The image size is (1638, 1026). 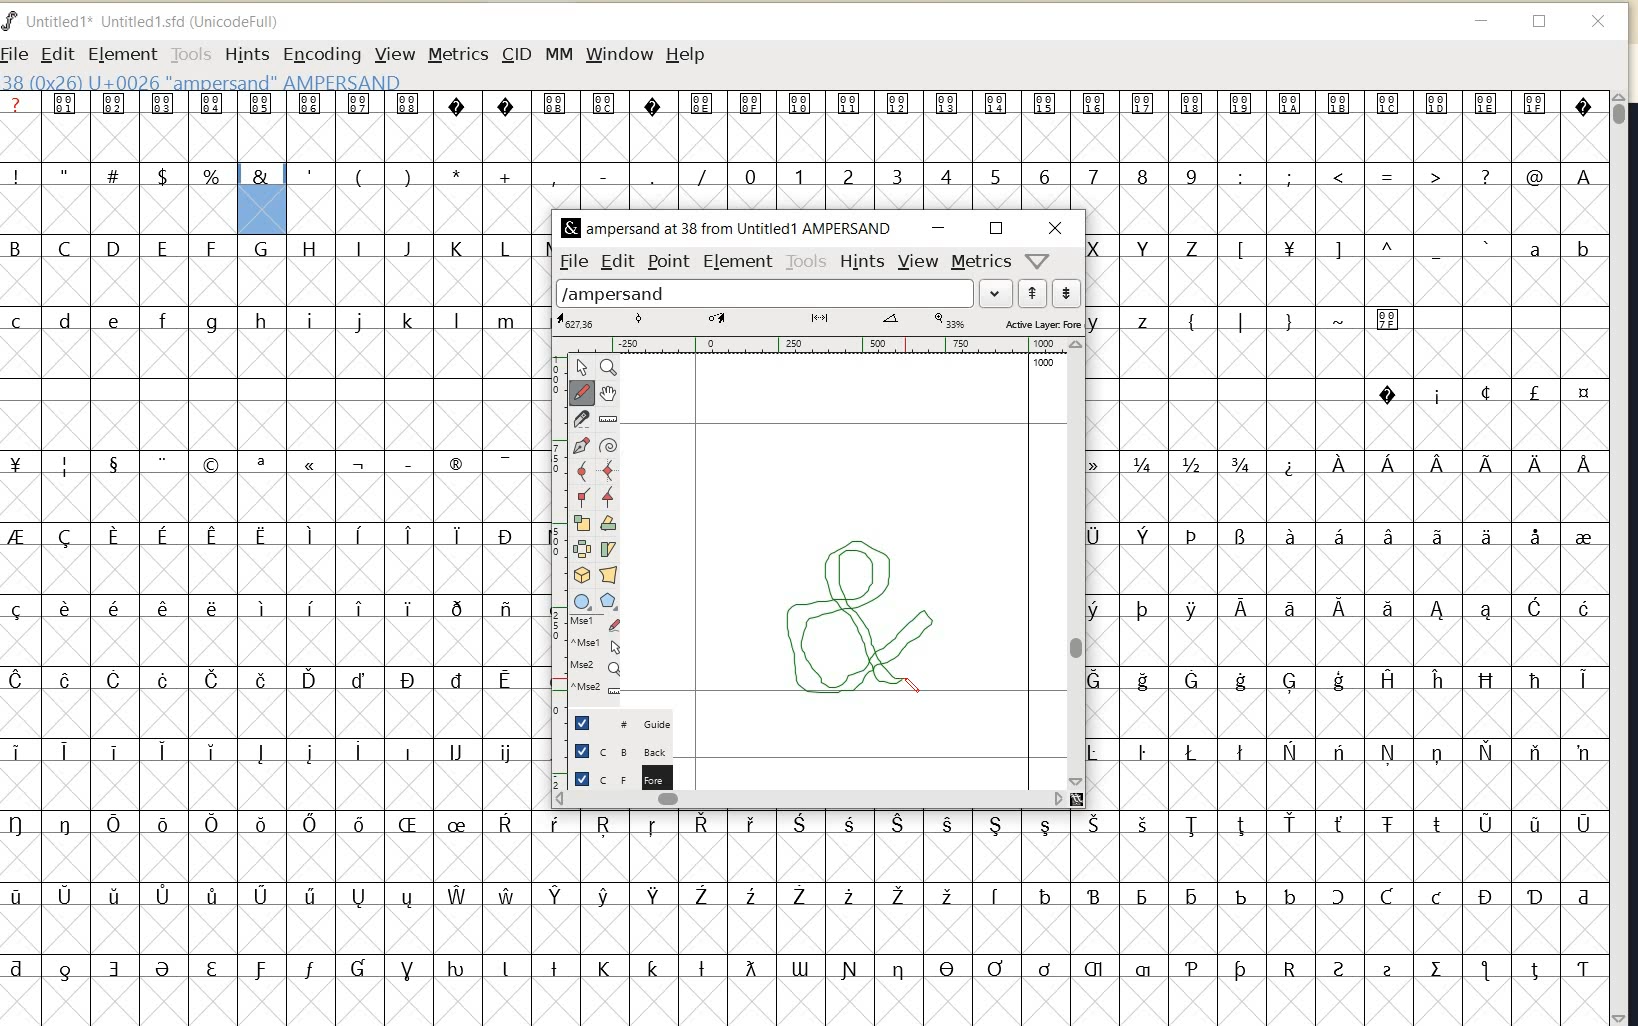 What do you see at coordinates (582, 469) in the screenshot?
I see `add a curve point` at bounding box center [582, 469].